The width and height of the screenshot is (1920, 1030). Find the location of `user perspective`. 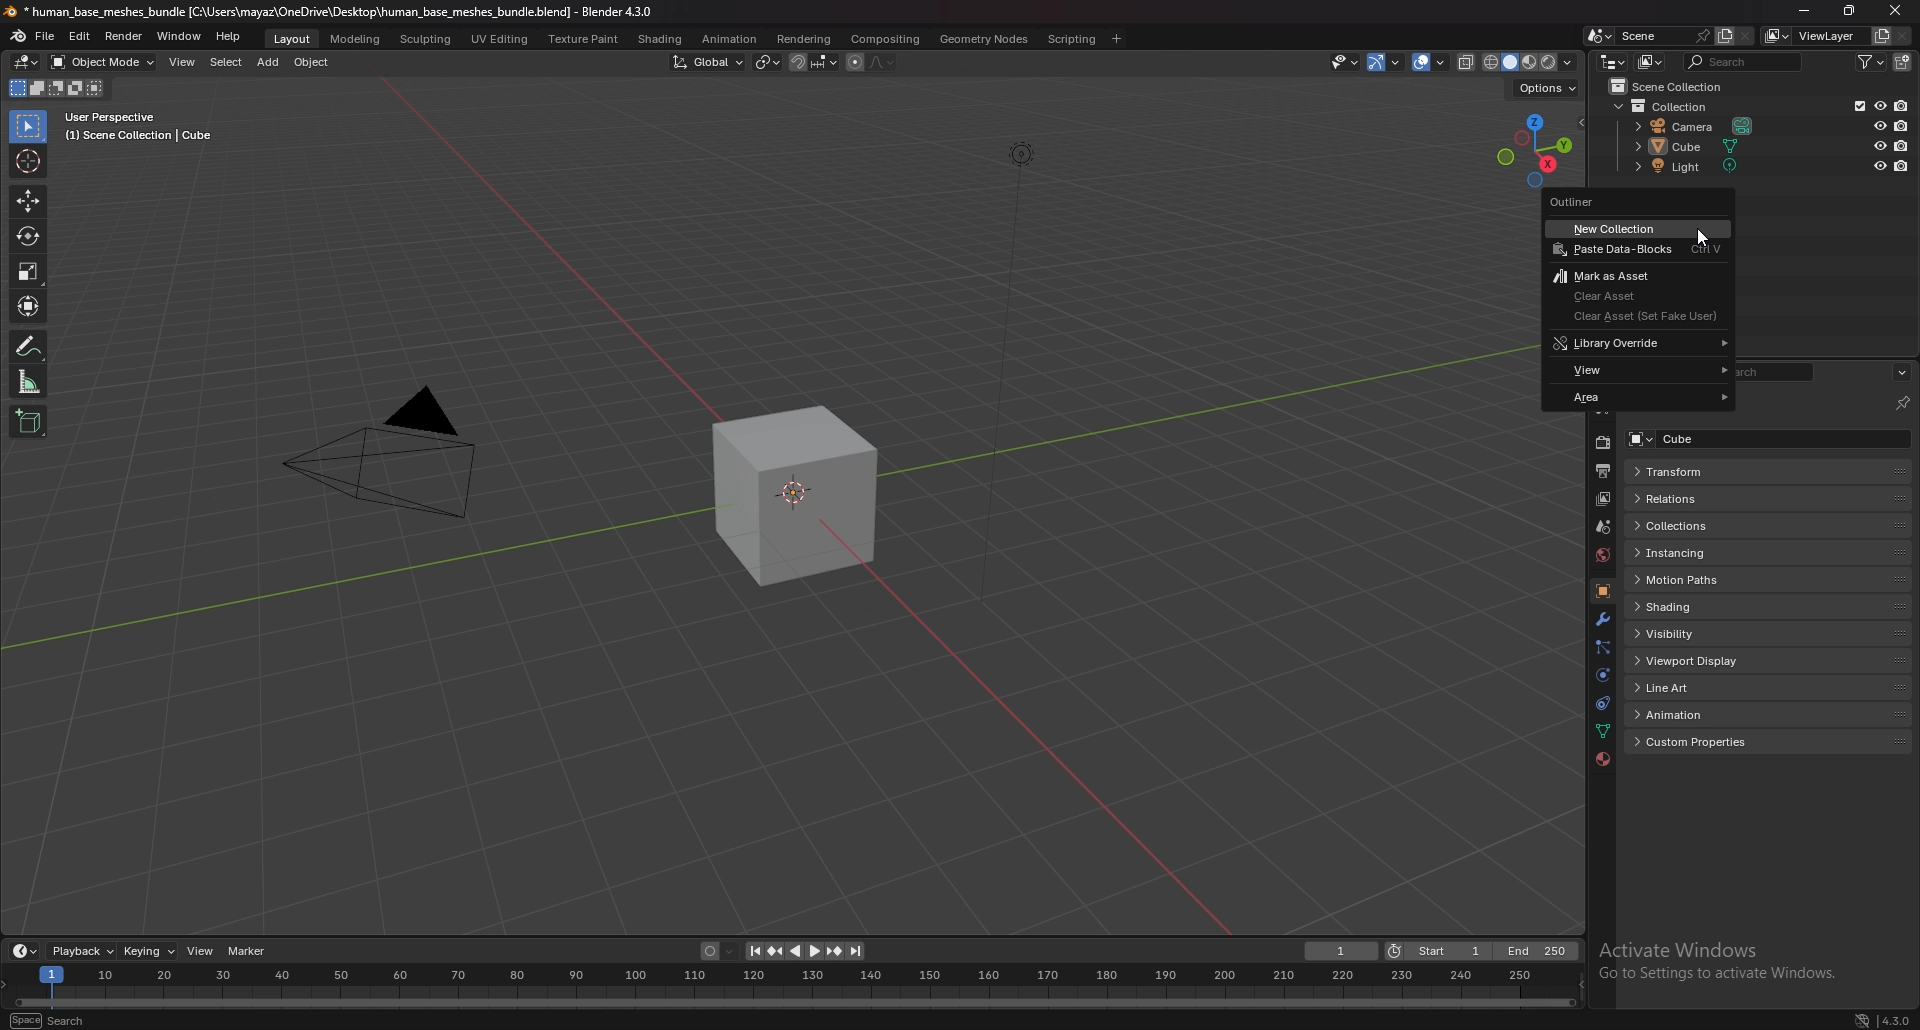

user perspective is located at coordinates (135, 127).